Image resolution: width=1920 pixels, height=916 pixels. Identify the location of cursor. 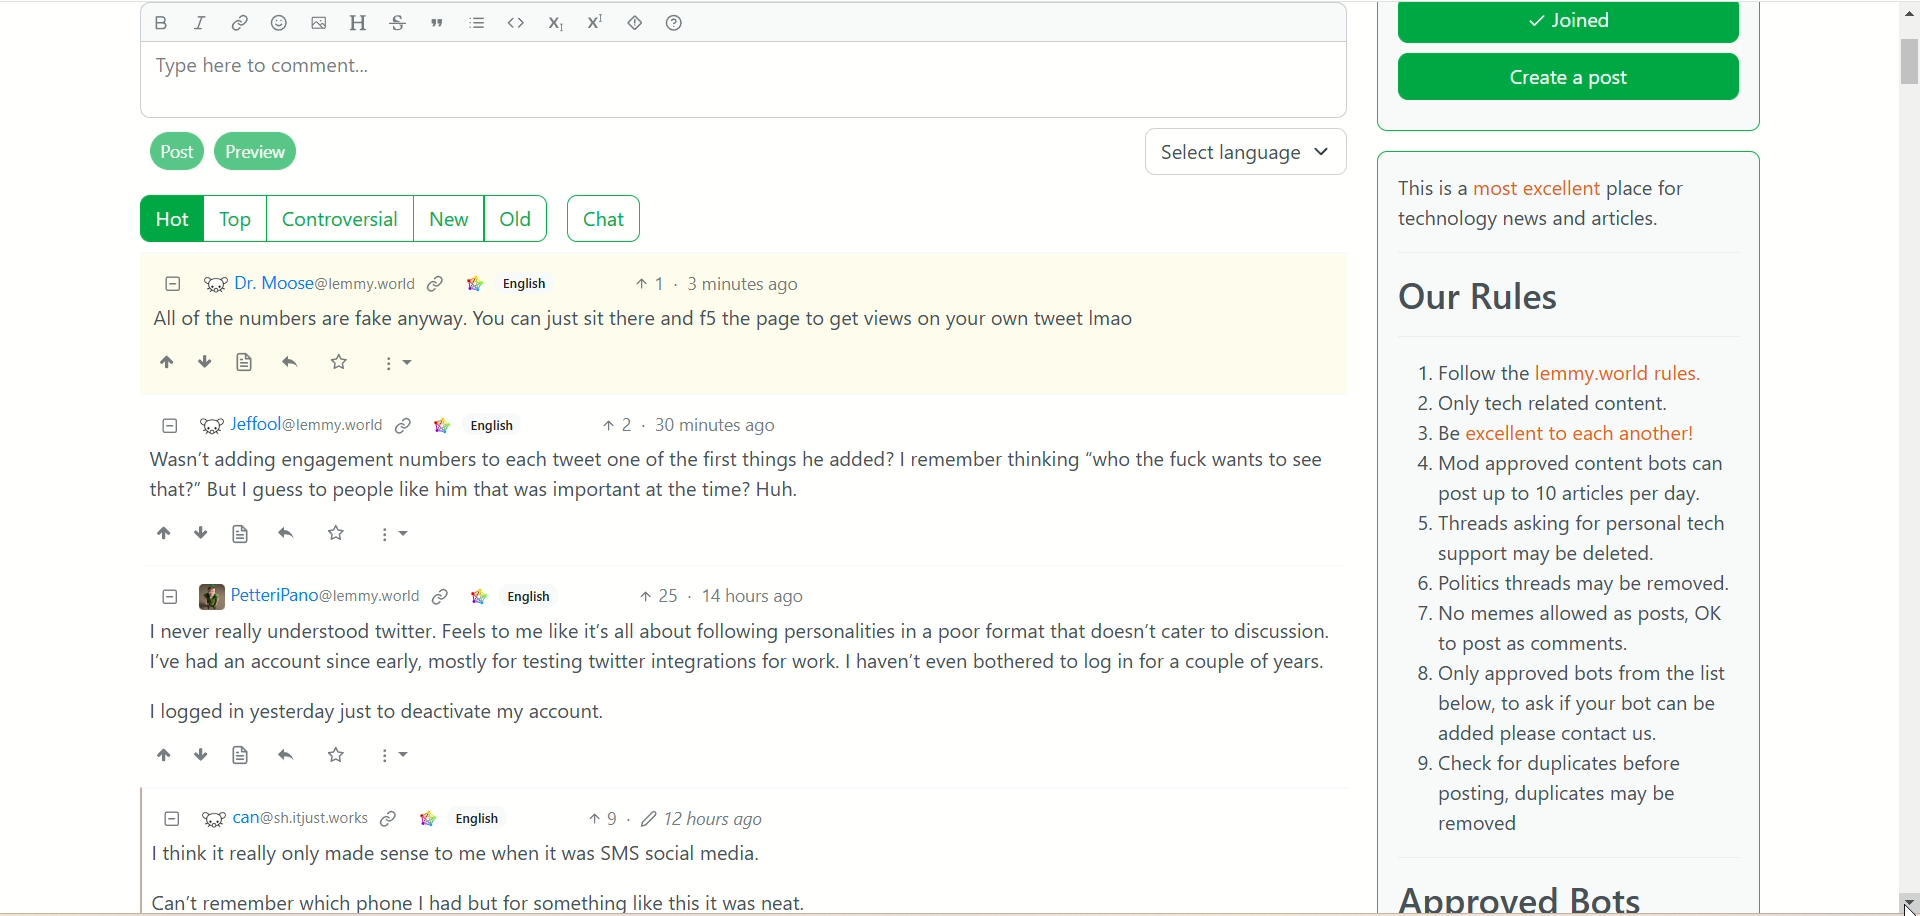
(1904, 898).